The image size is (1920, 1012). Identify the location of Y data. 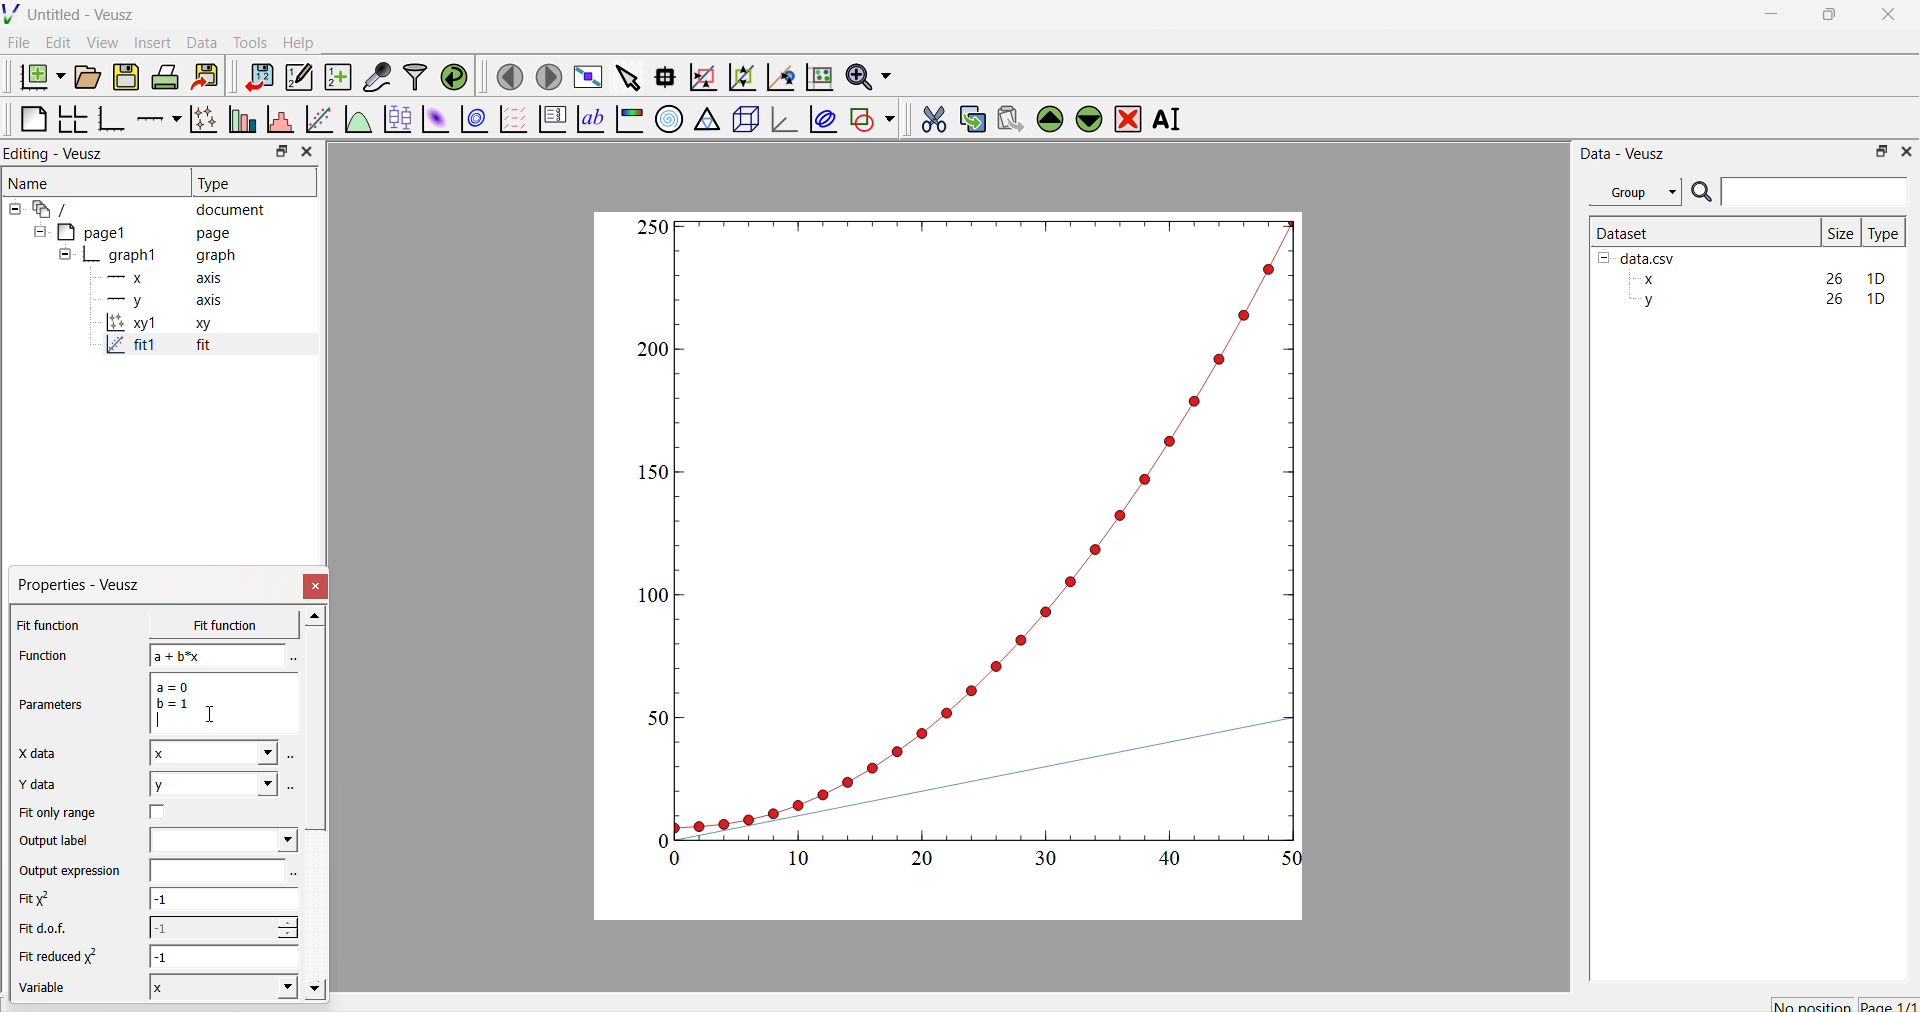
(50, 785).